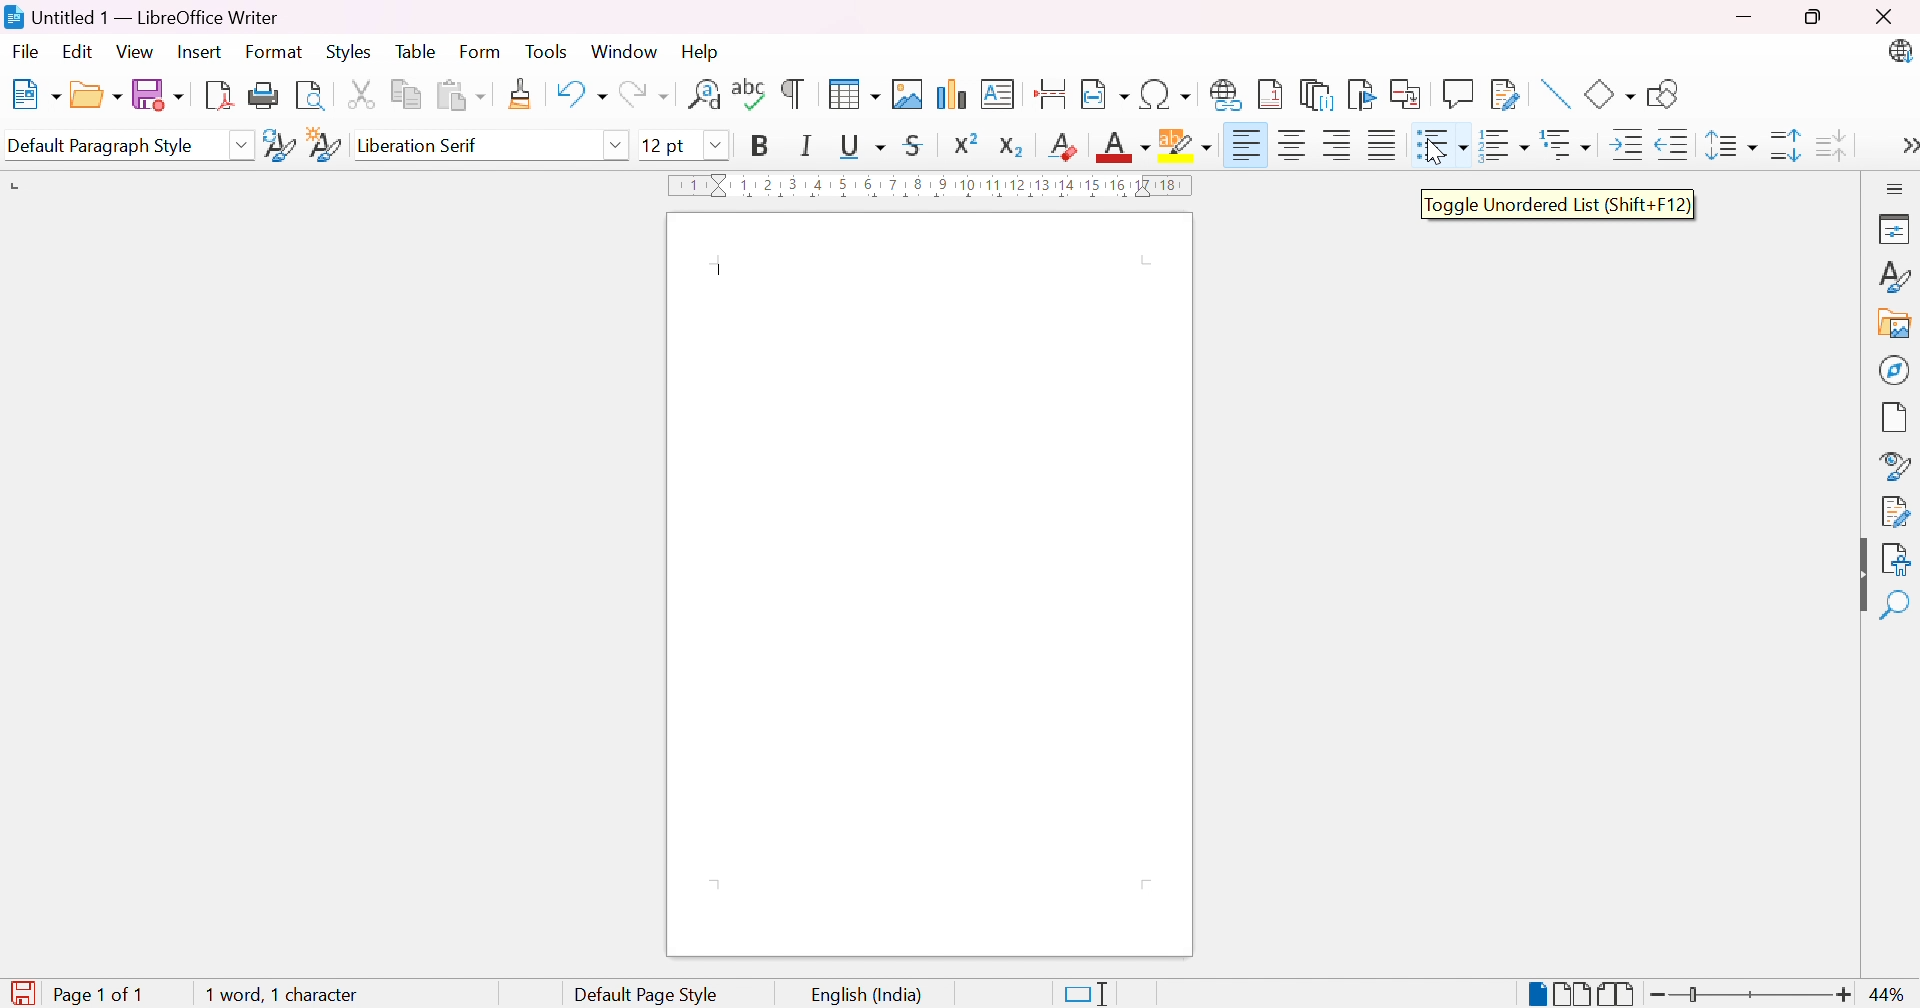  Describe the element at coordinates (1122, 147) in the screenshot. I see `Font color` at that location.